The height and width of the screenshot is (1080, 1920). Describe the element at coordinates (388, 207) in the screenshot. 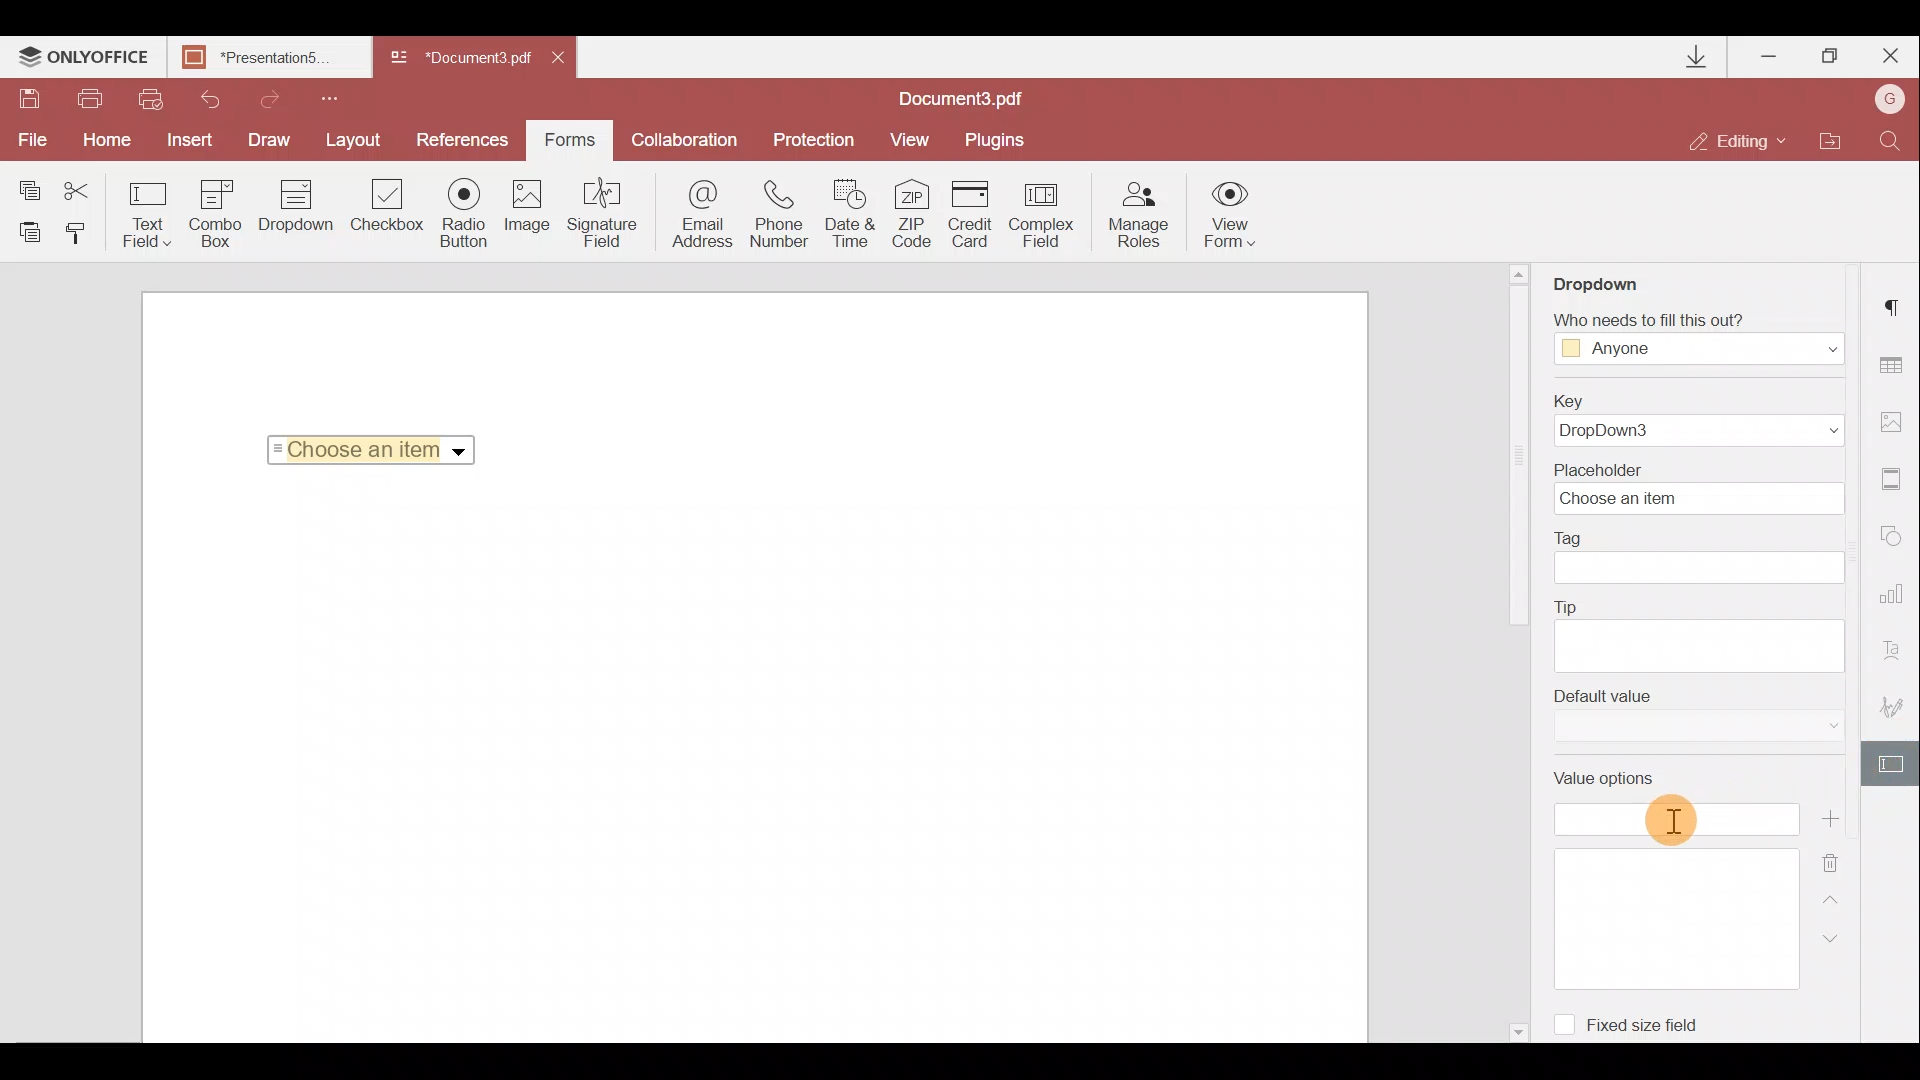

I see `Checkbox` at that location.